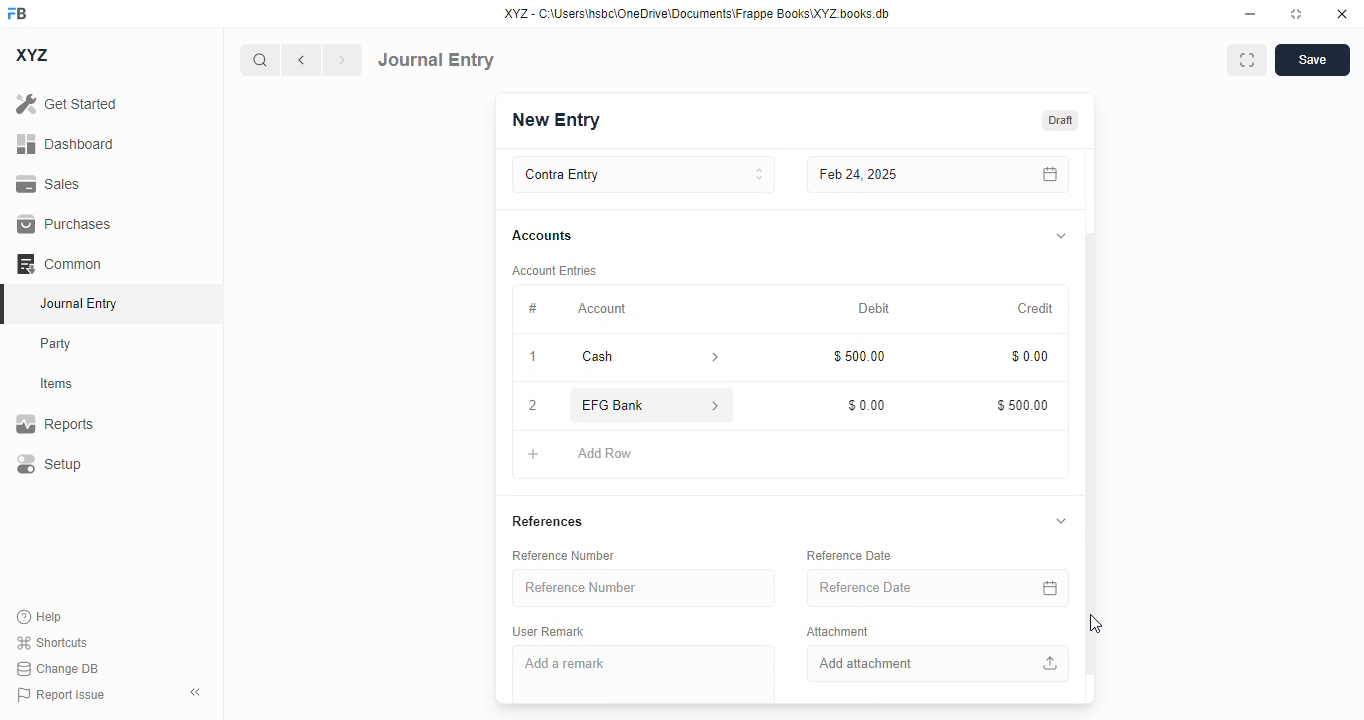  What do you see at coordinates (31, 55) in the screenshot?
I see `XYZ` at bounding box center [31, 55].